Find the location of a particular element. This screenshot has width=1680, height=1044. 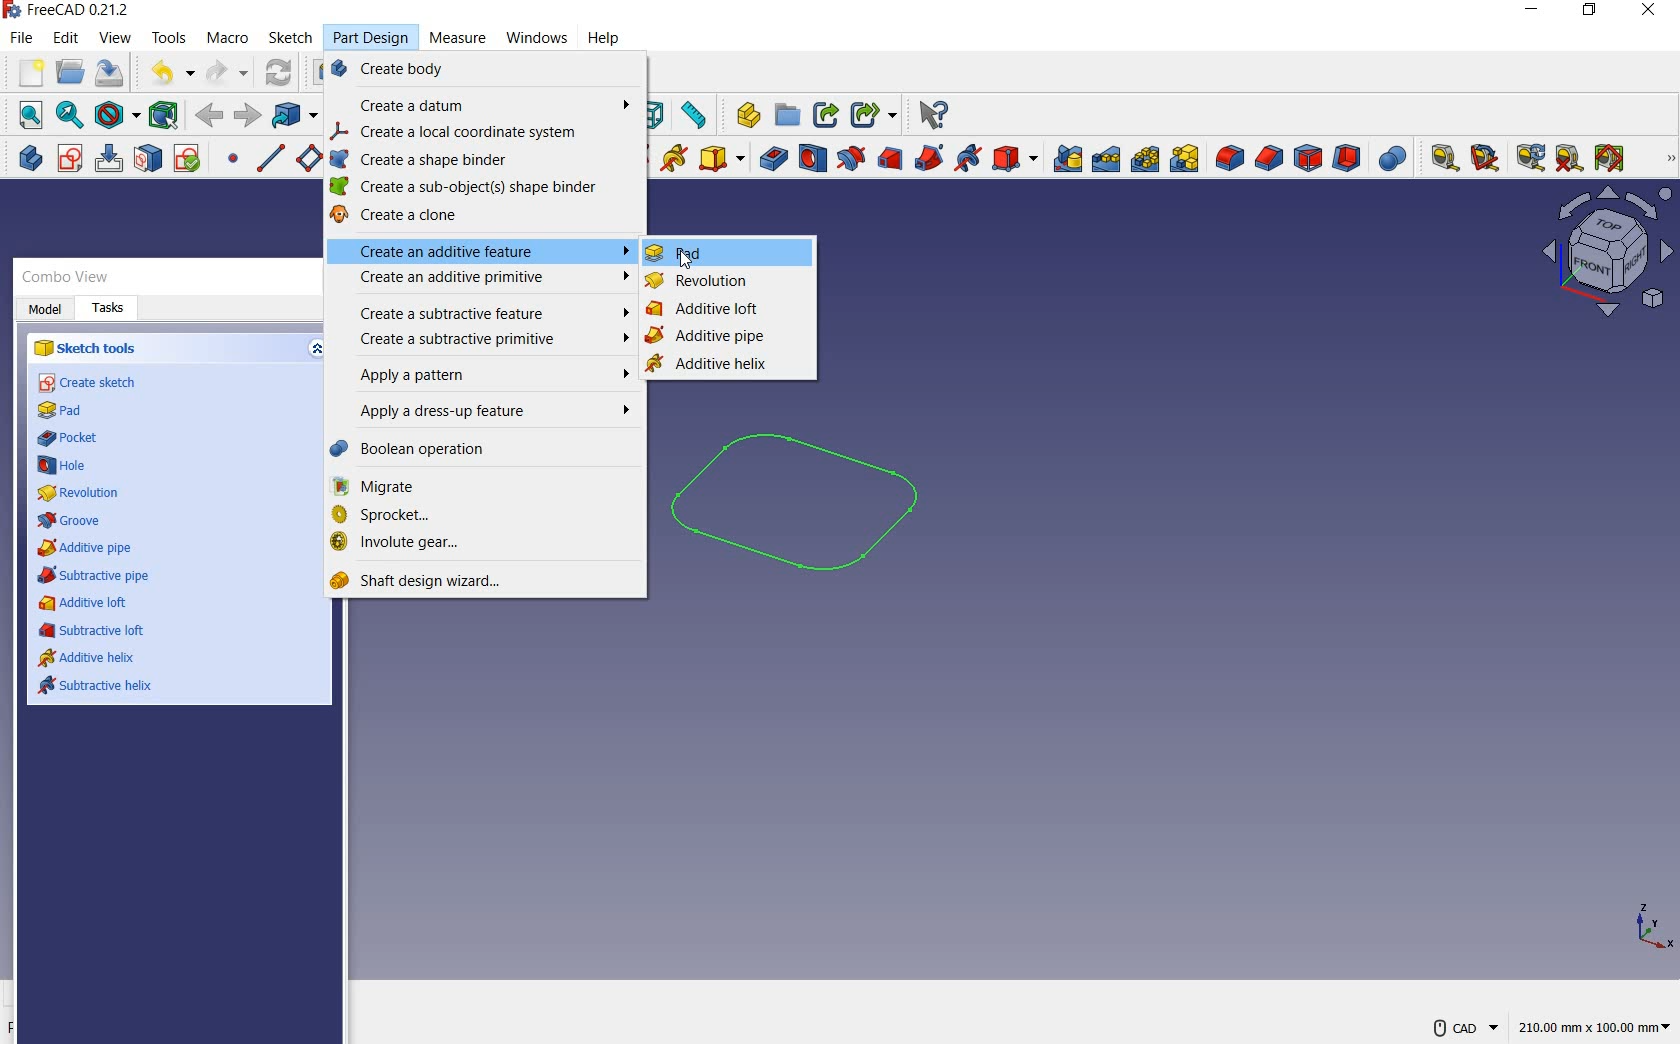

file is located at coordinates (21, 39).